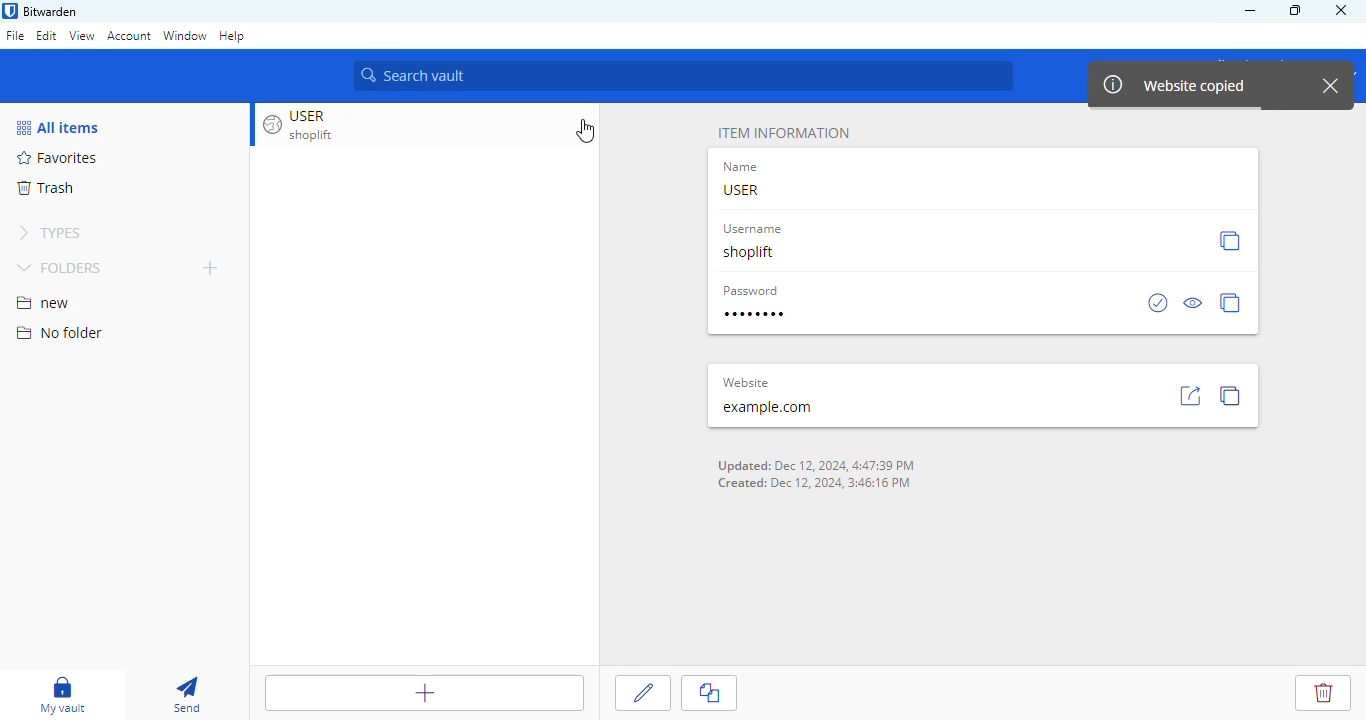 The width and height of the screenshot is (1366, 720). I want to click on favorites, so click(57, 158).